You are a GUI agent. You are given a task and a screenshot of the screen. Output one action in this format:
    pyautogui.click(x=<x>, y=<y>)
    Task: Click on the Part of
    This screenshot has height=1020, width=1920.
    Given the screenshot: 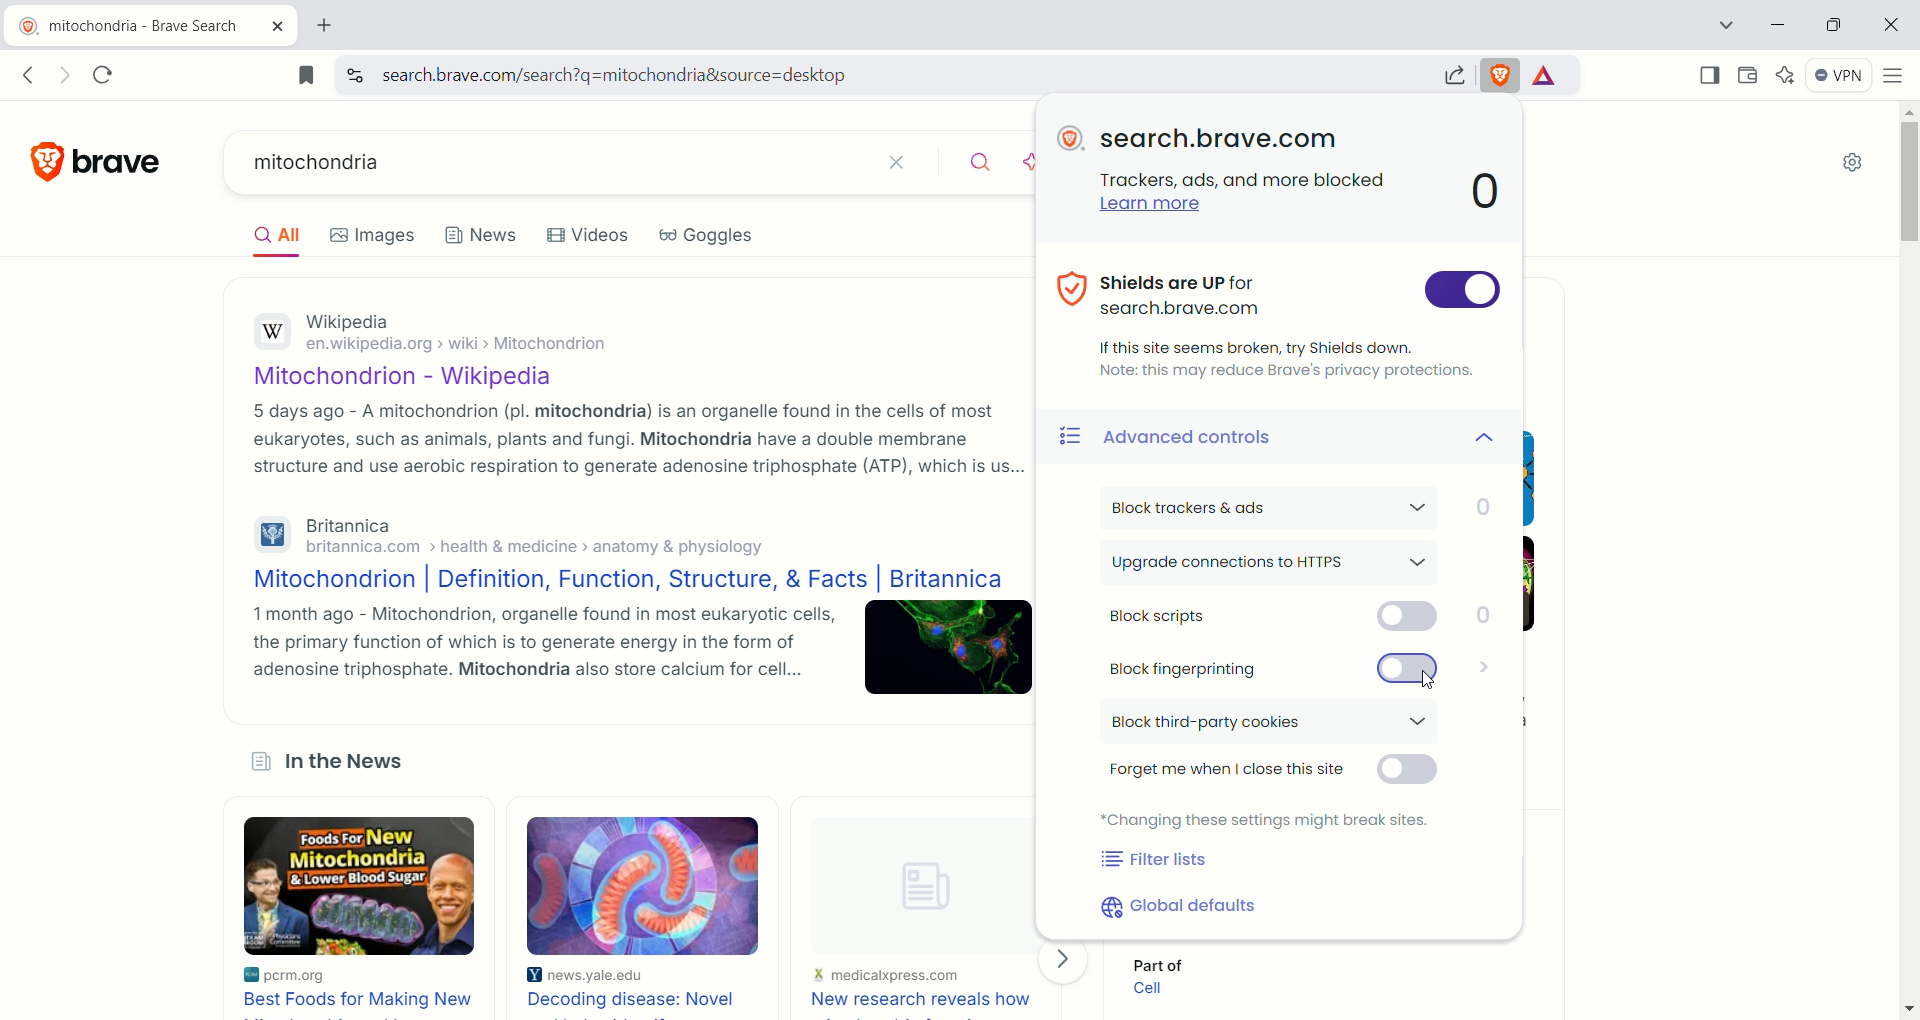 What is the action you would take?
    pyautogui.click(x=1168, y=962)
    